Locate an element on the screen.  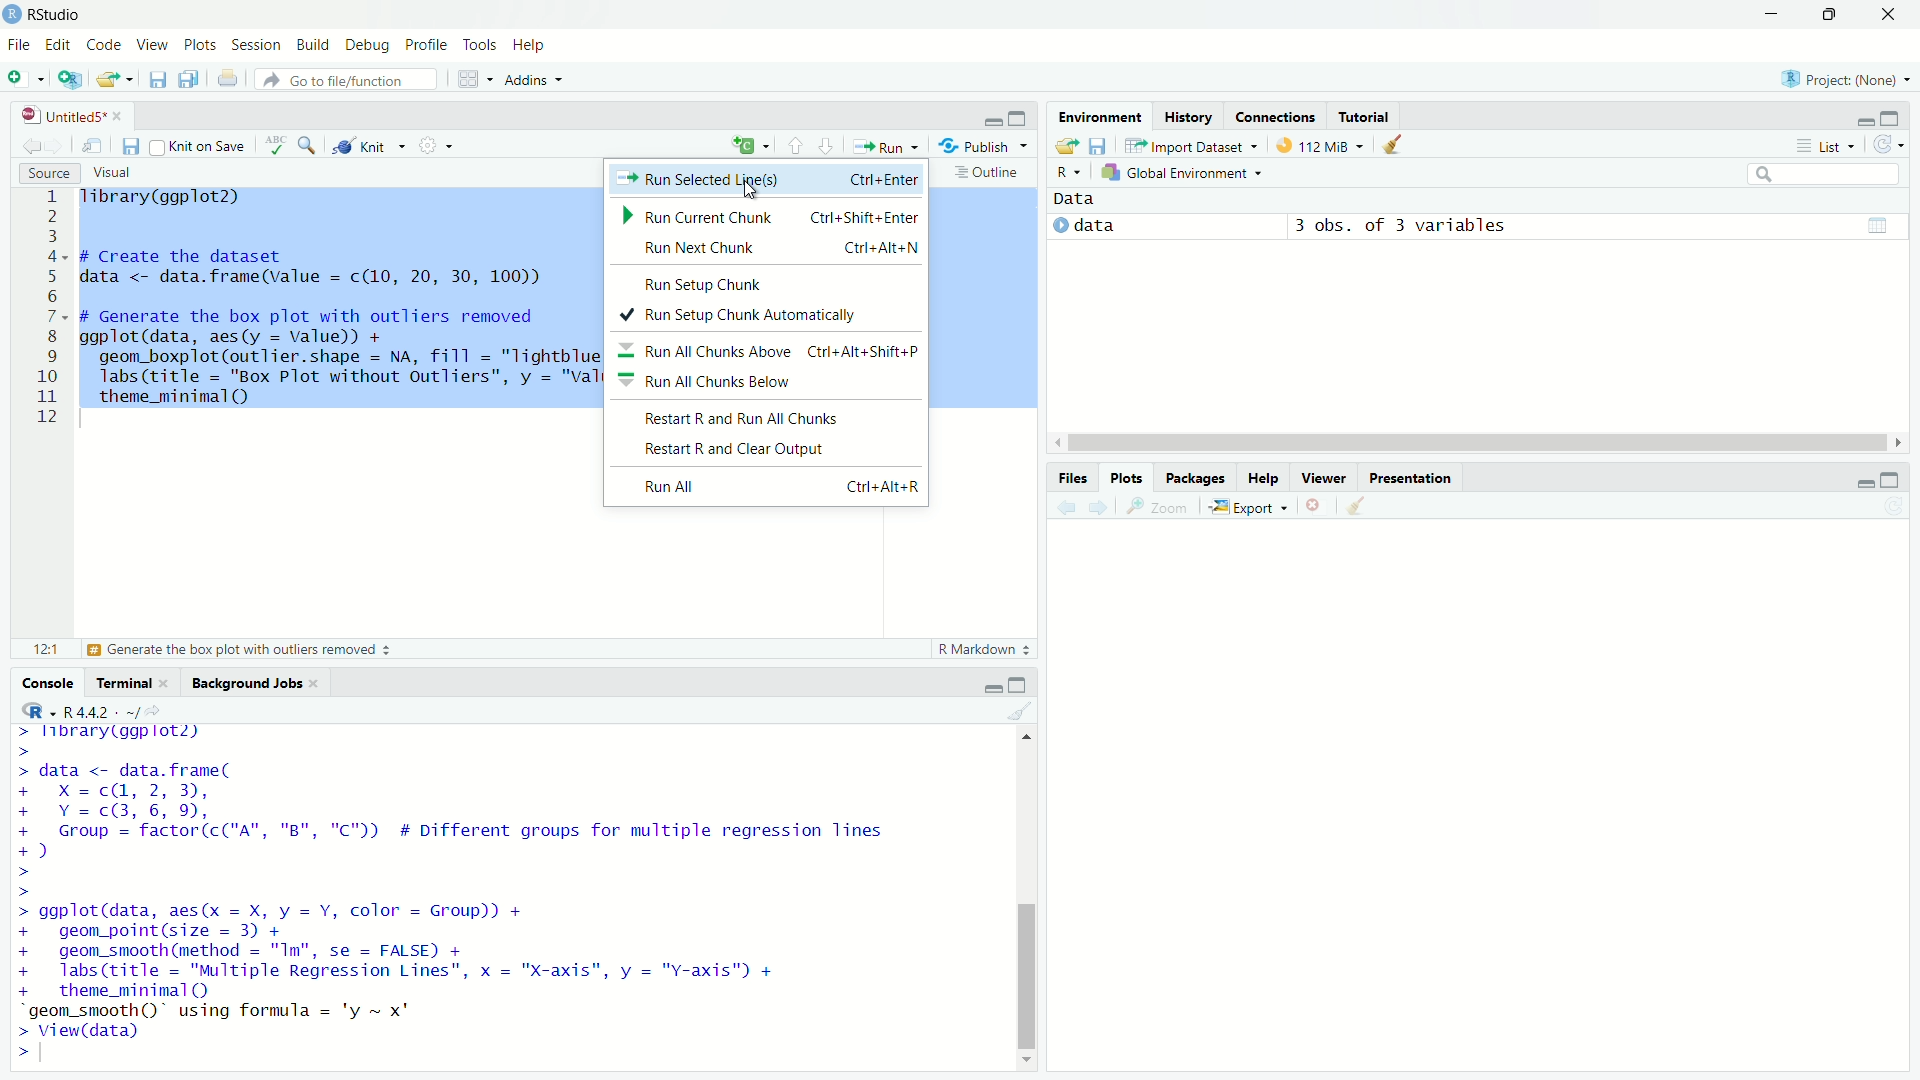
downward is located at coordinates (832, 147).